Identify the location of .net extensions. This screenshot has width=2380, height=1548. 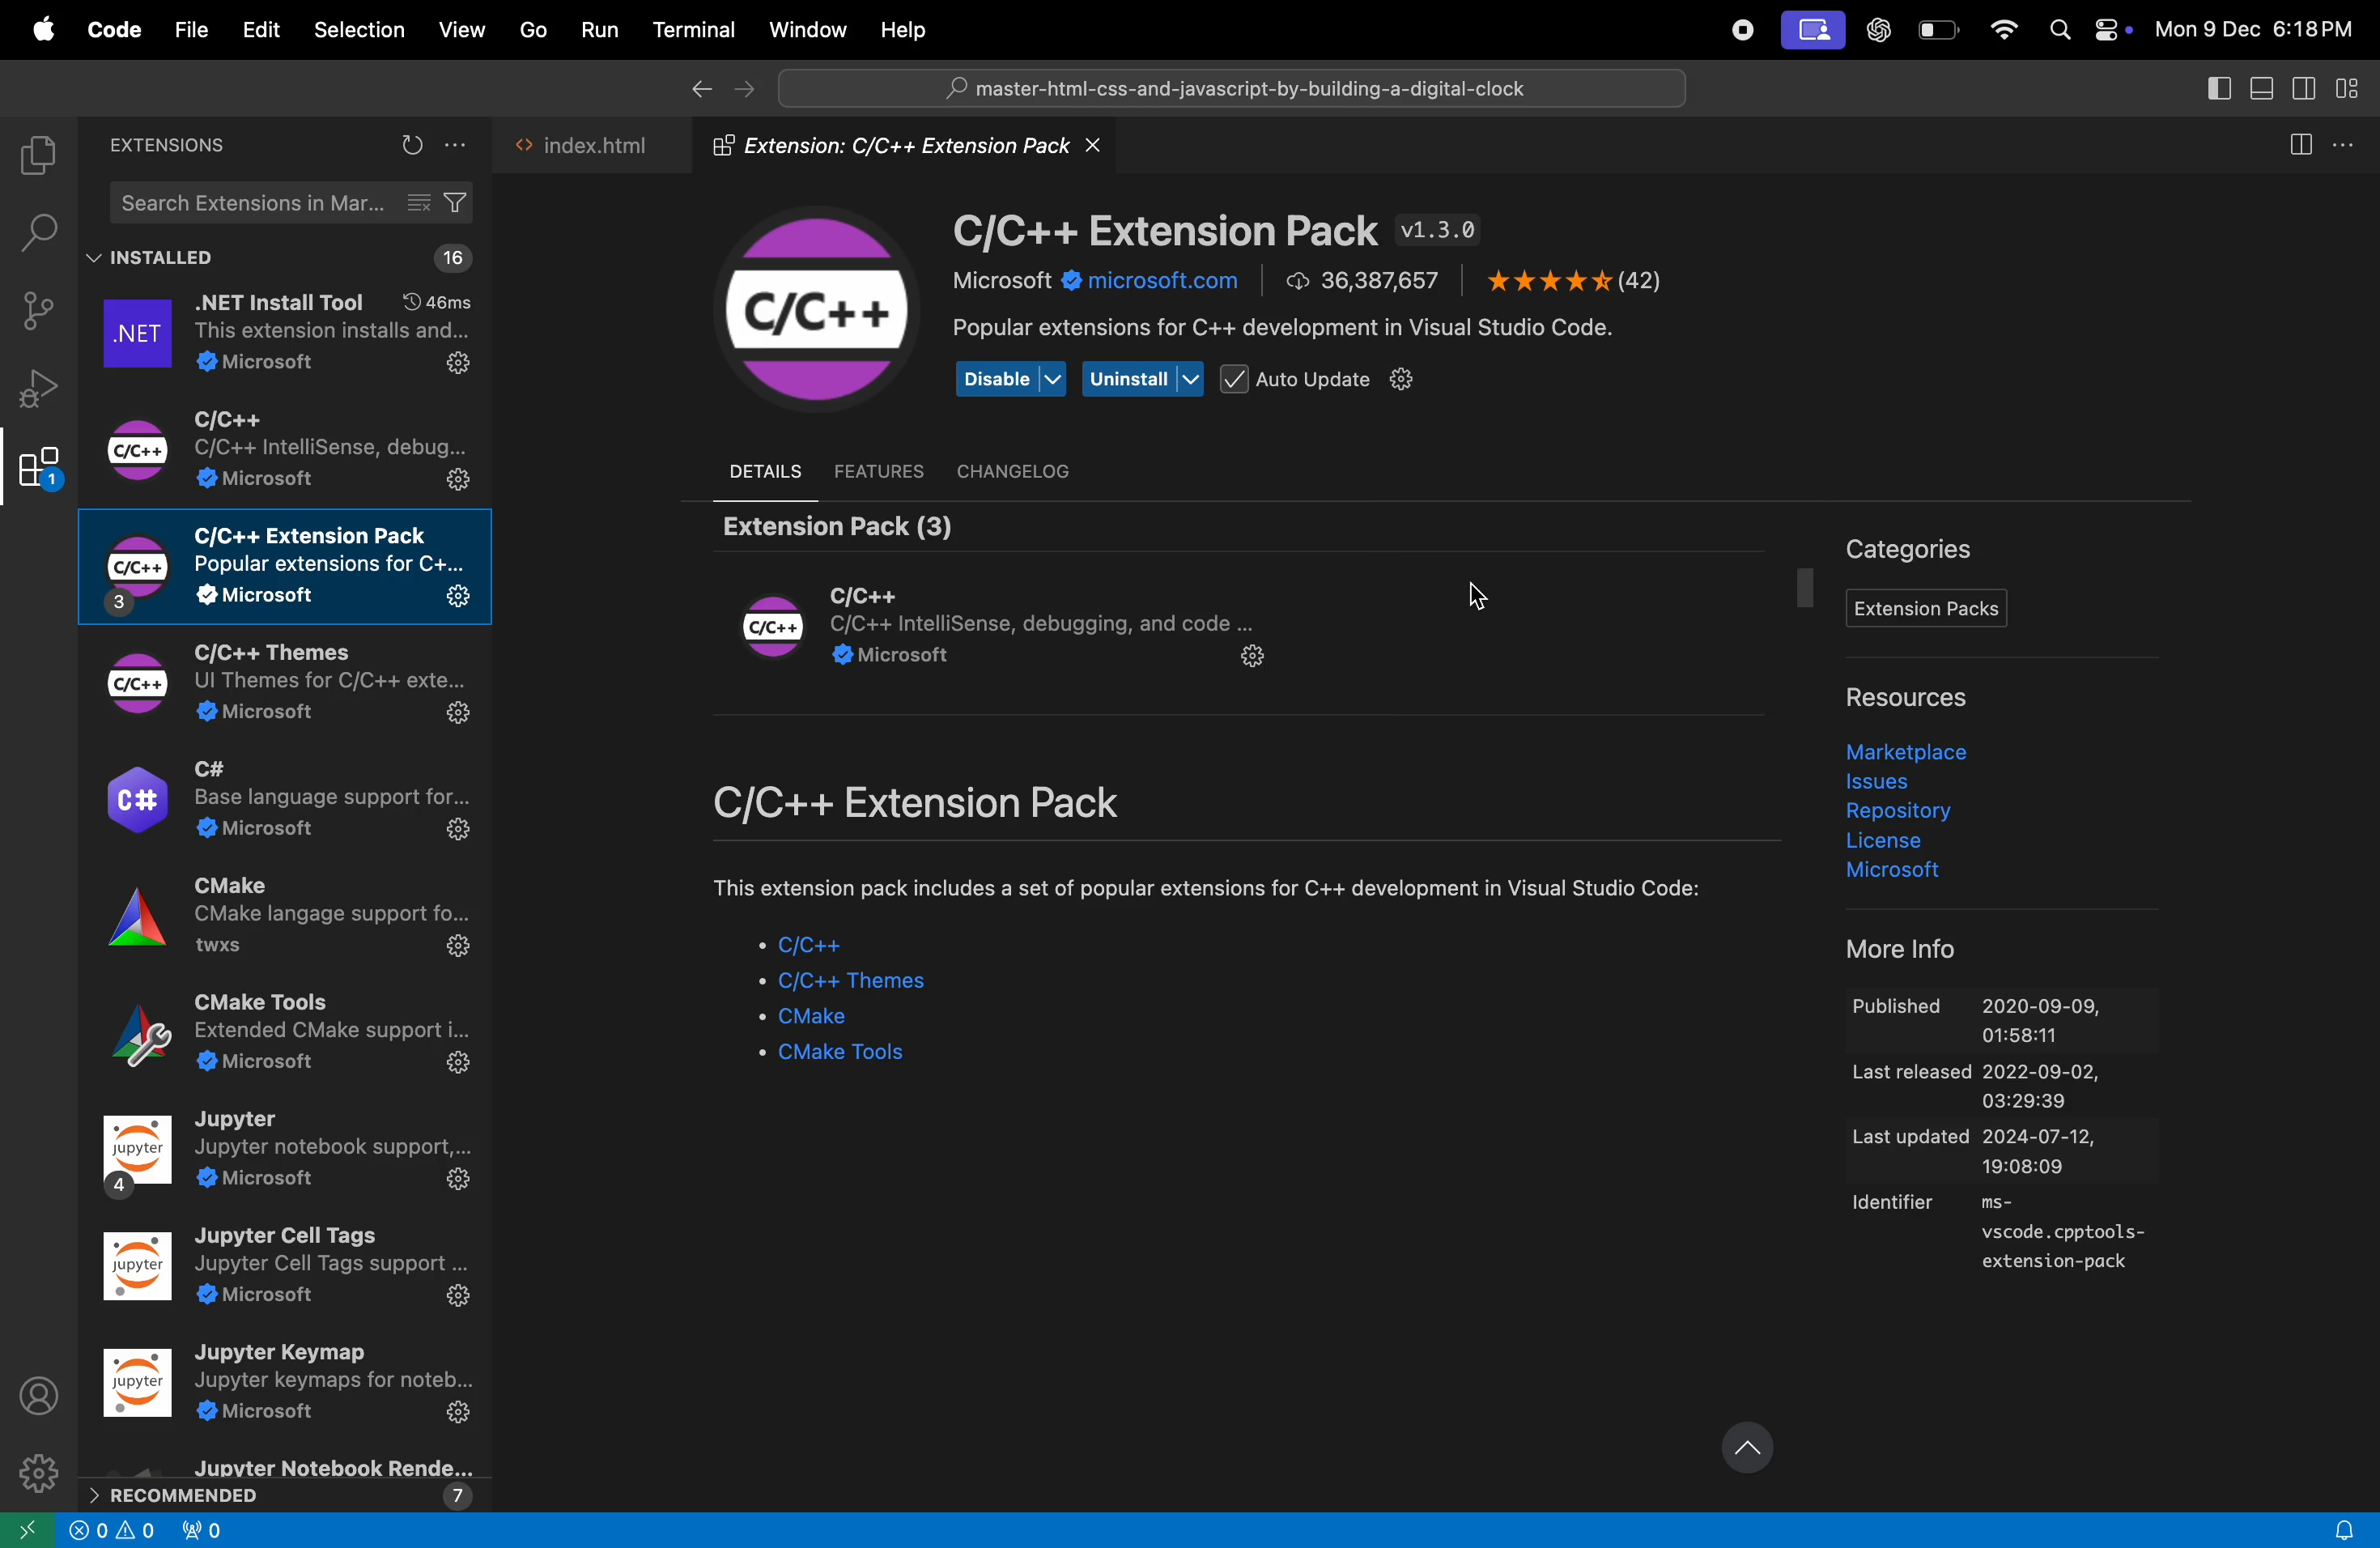
(283, 336).